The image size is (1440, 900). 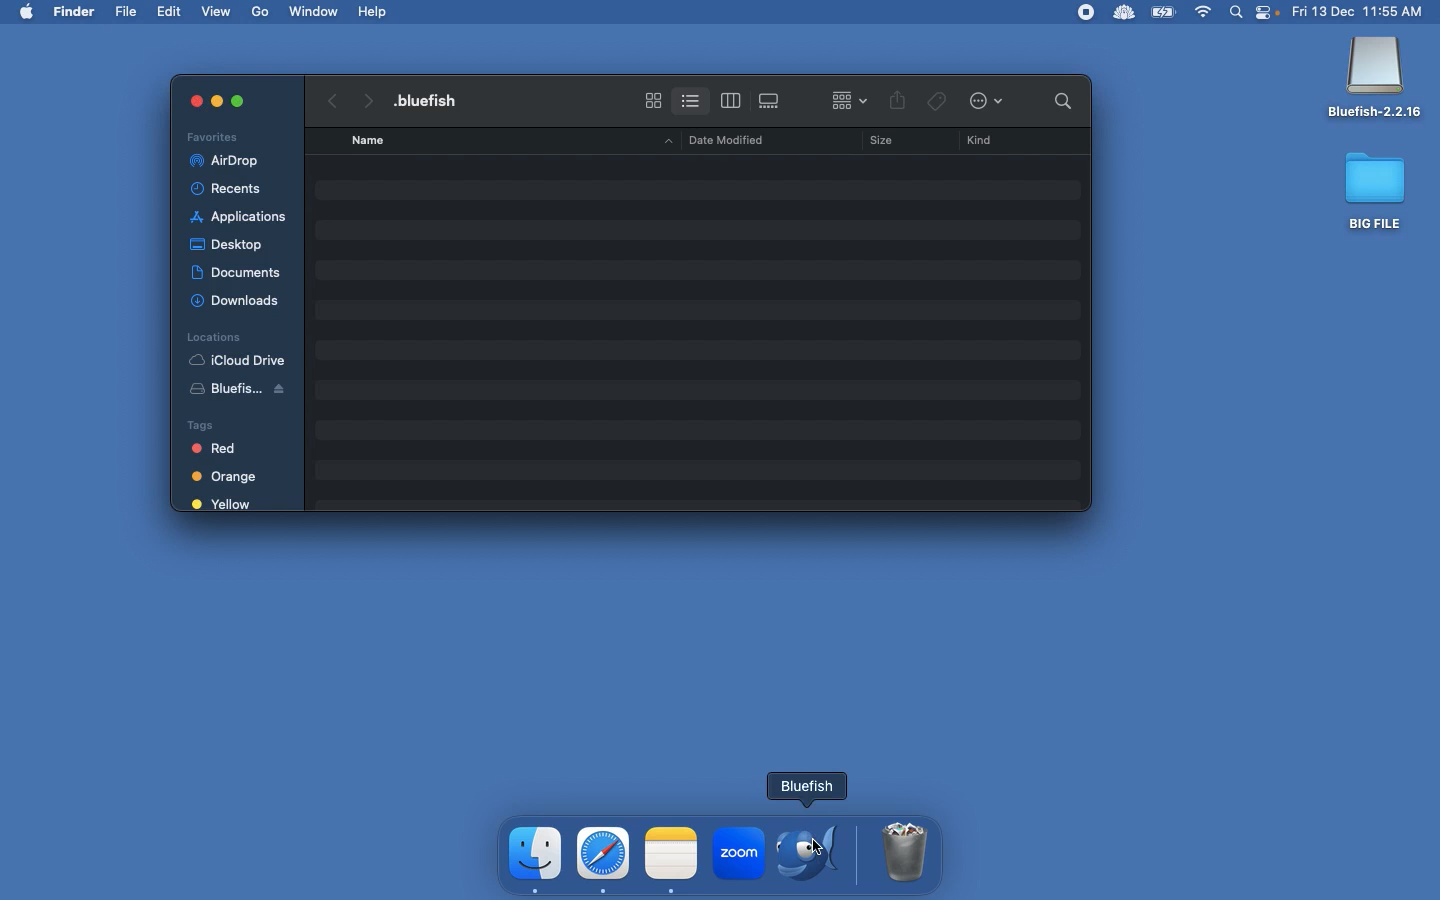 I want to click on desktop, so click(x=230, y=241).